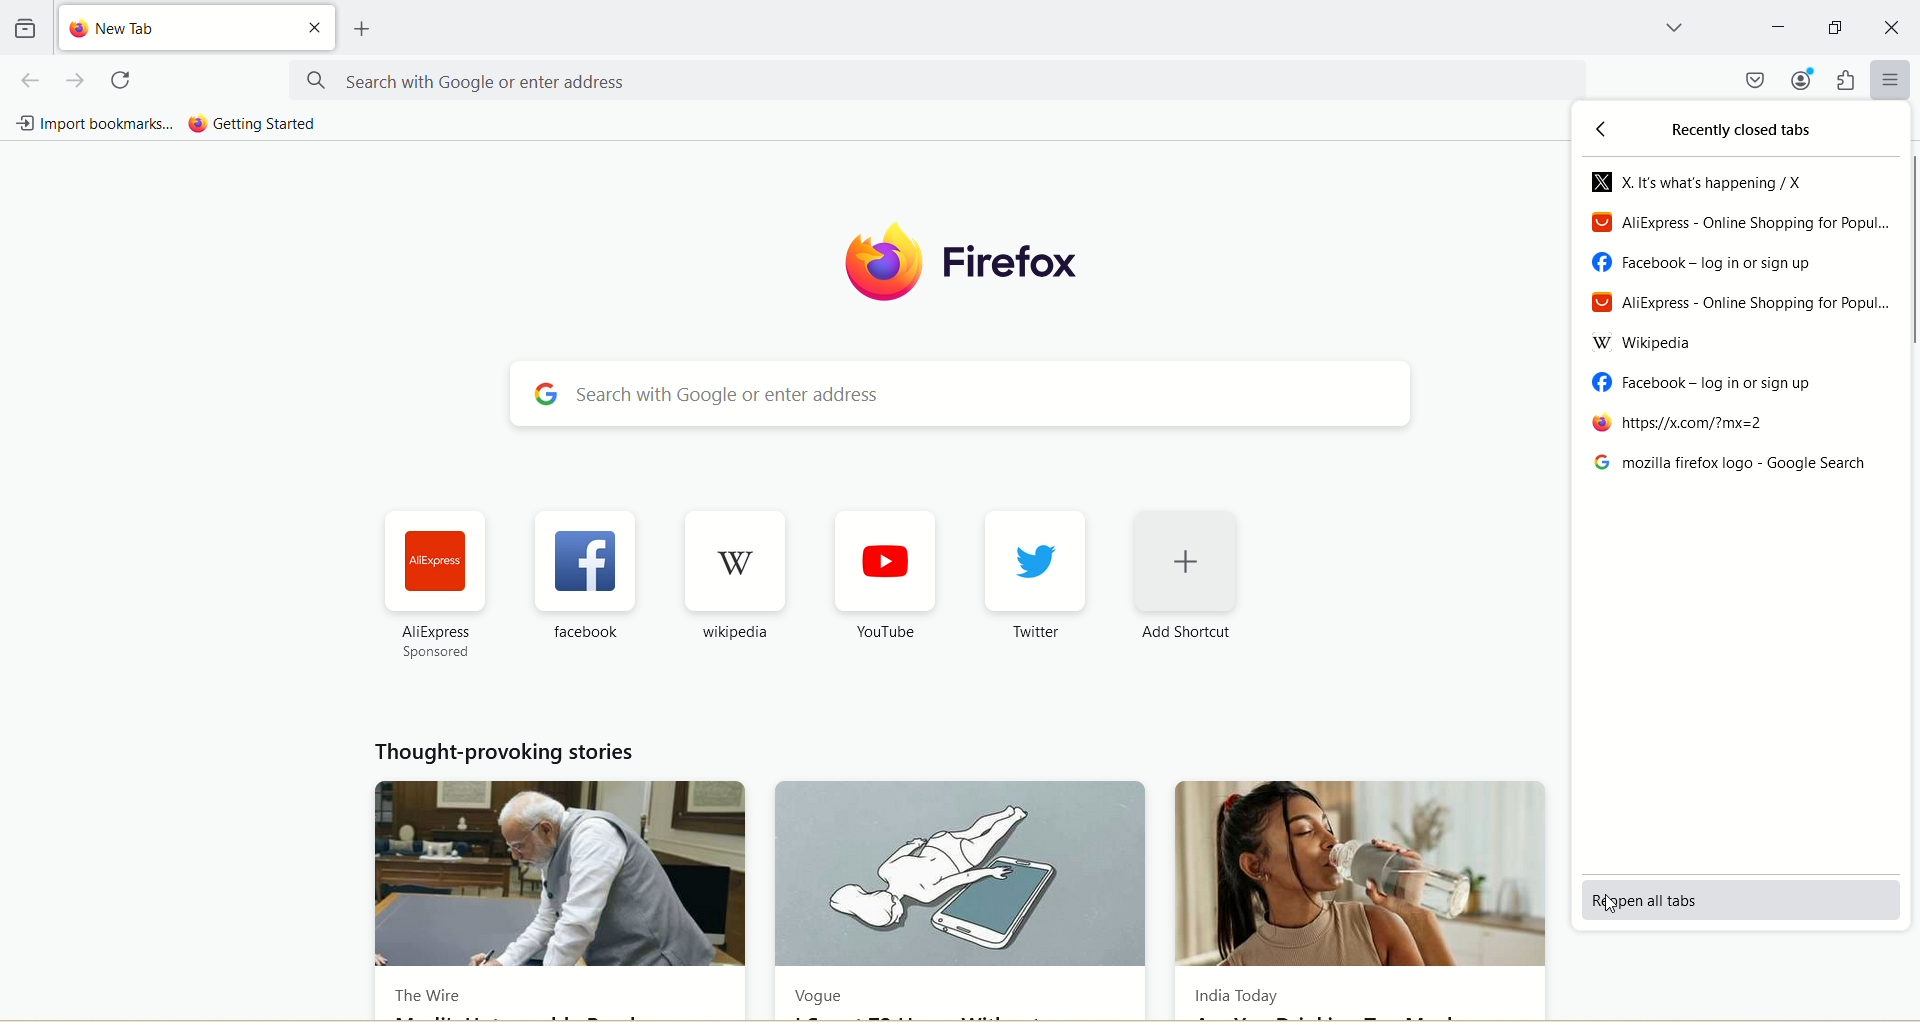 The height and width of the screenshot is (1022, 1920). Describe the element at coordinates (1804, 81) in the screenshot. I see `account` at that location.